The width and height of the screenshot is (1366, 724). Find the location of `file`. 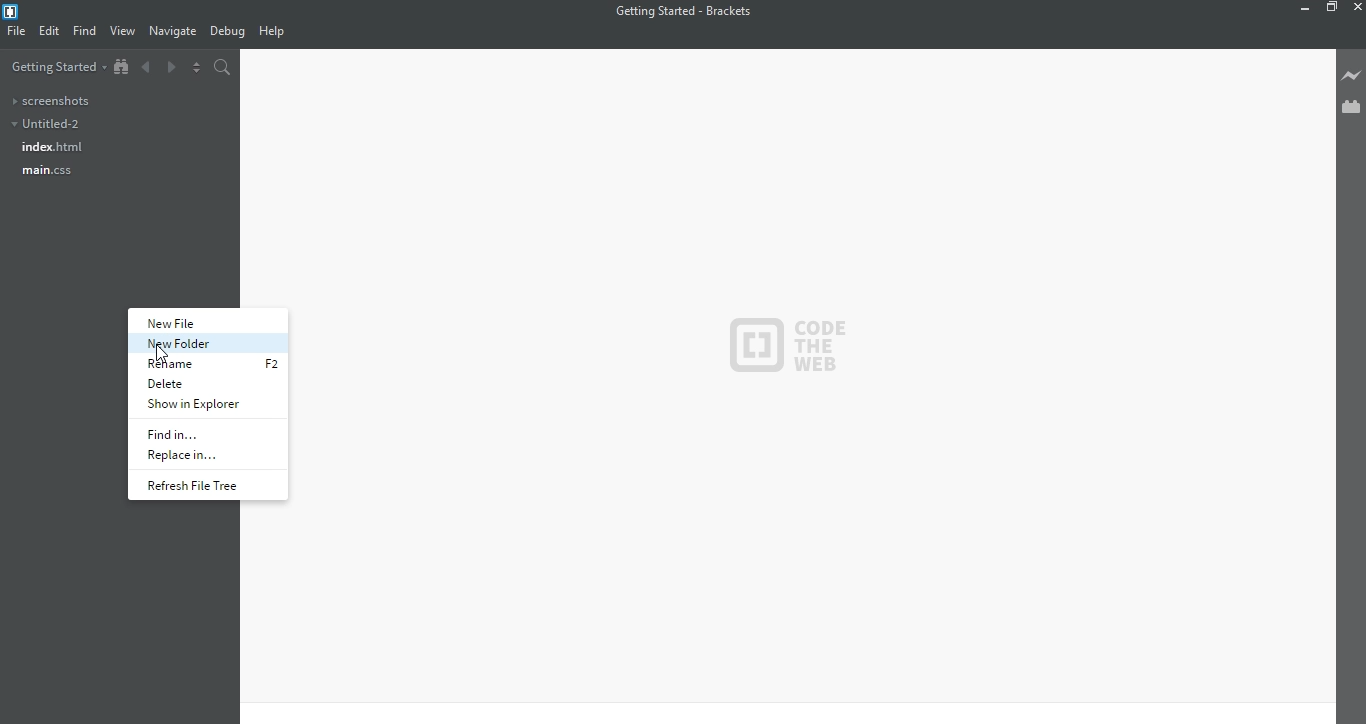

file is located at coordinates (17, 32).